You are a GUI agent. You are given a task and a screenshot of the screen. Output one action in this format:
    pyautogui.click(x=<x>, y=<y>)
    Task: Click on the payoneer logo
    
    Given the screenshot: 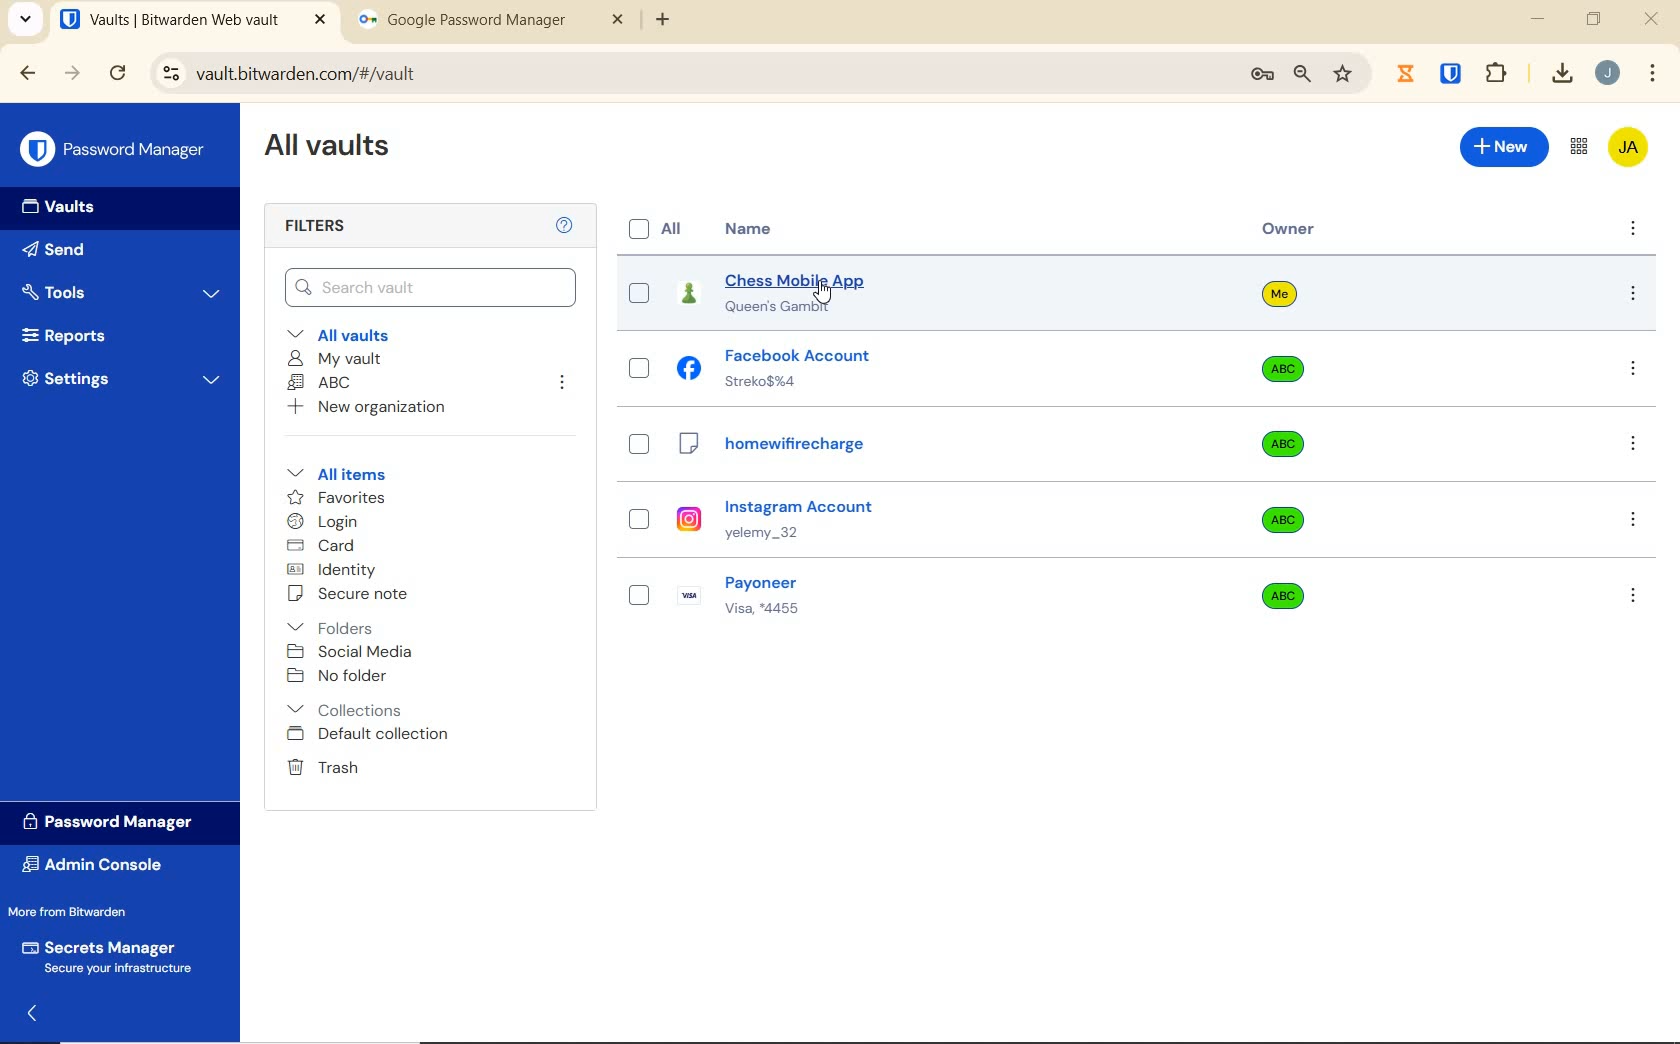 What is the action you would take?
    pyautogui.click(x=692, y=591)
    